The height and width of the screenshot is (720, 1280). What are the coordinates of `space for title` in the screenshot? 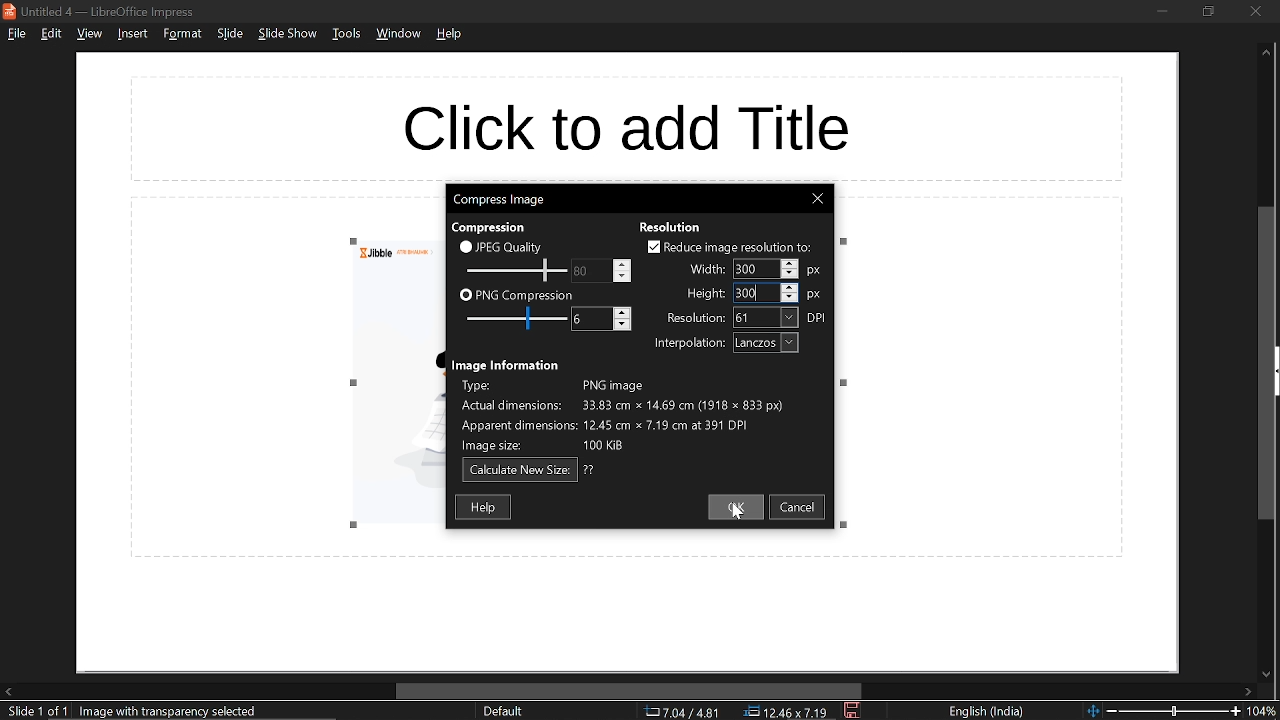 It's located at (646, 122).